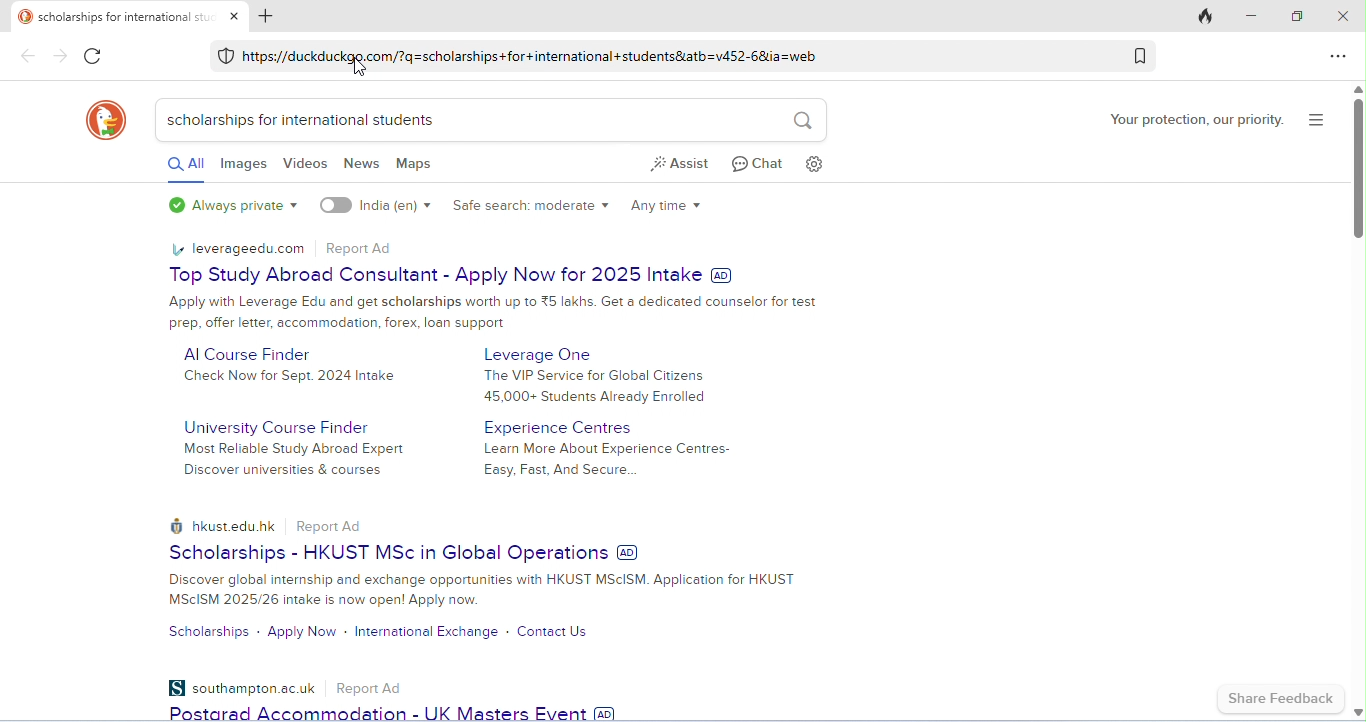 This screenshot has height=722, width=1366. Describe the element at coordinates (299, 162) in the screenshot. I see `videos` at that location.